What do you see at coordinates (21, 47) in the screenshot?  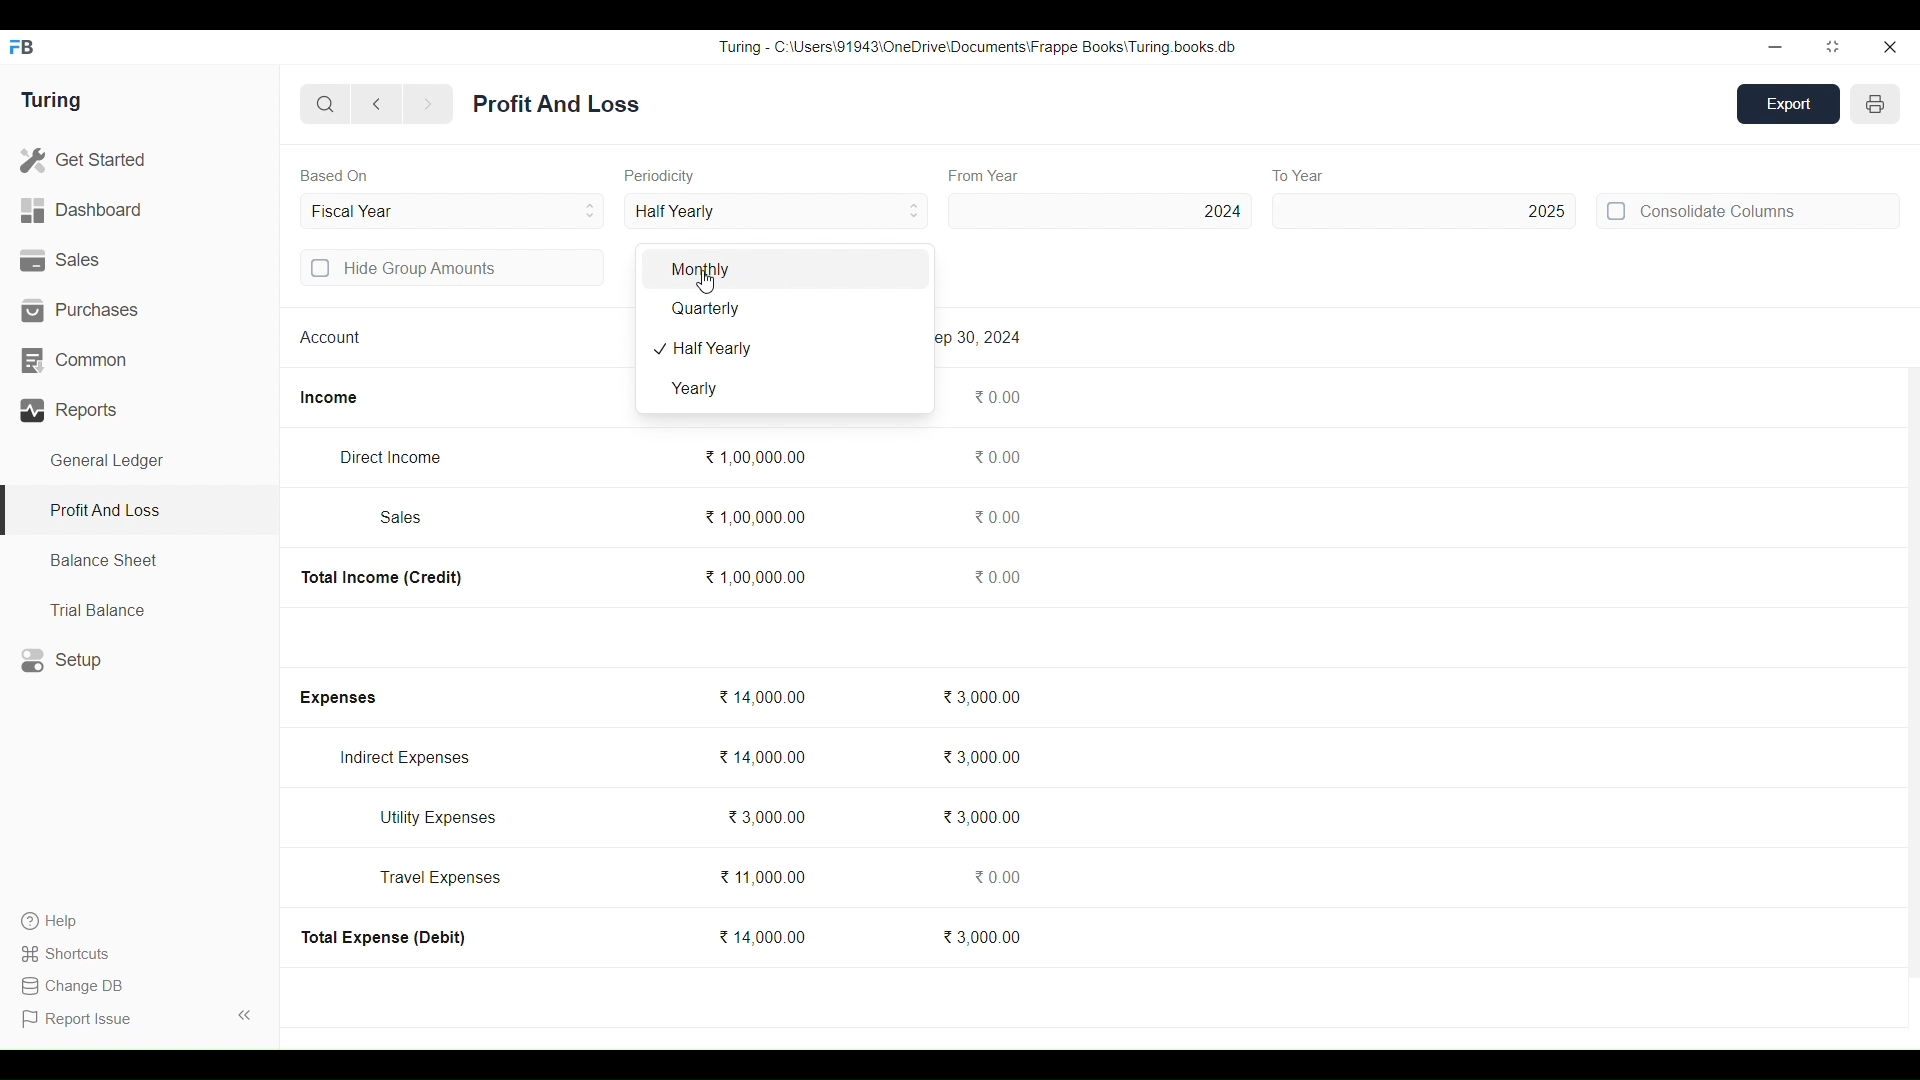 I see `Frappe Books logo` at bounding box center [21, 47].